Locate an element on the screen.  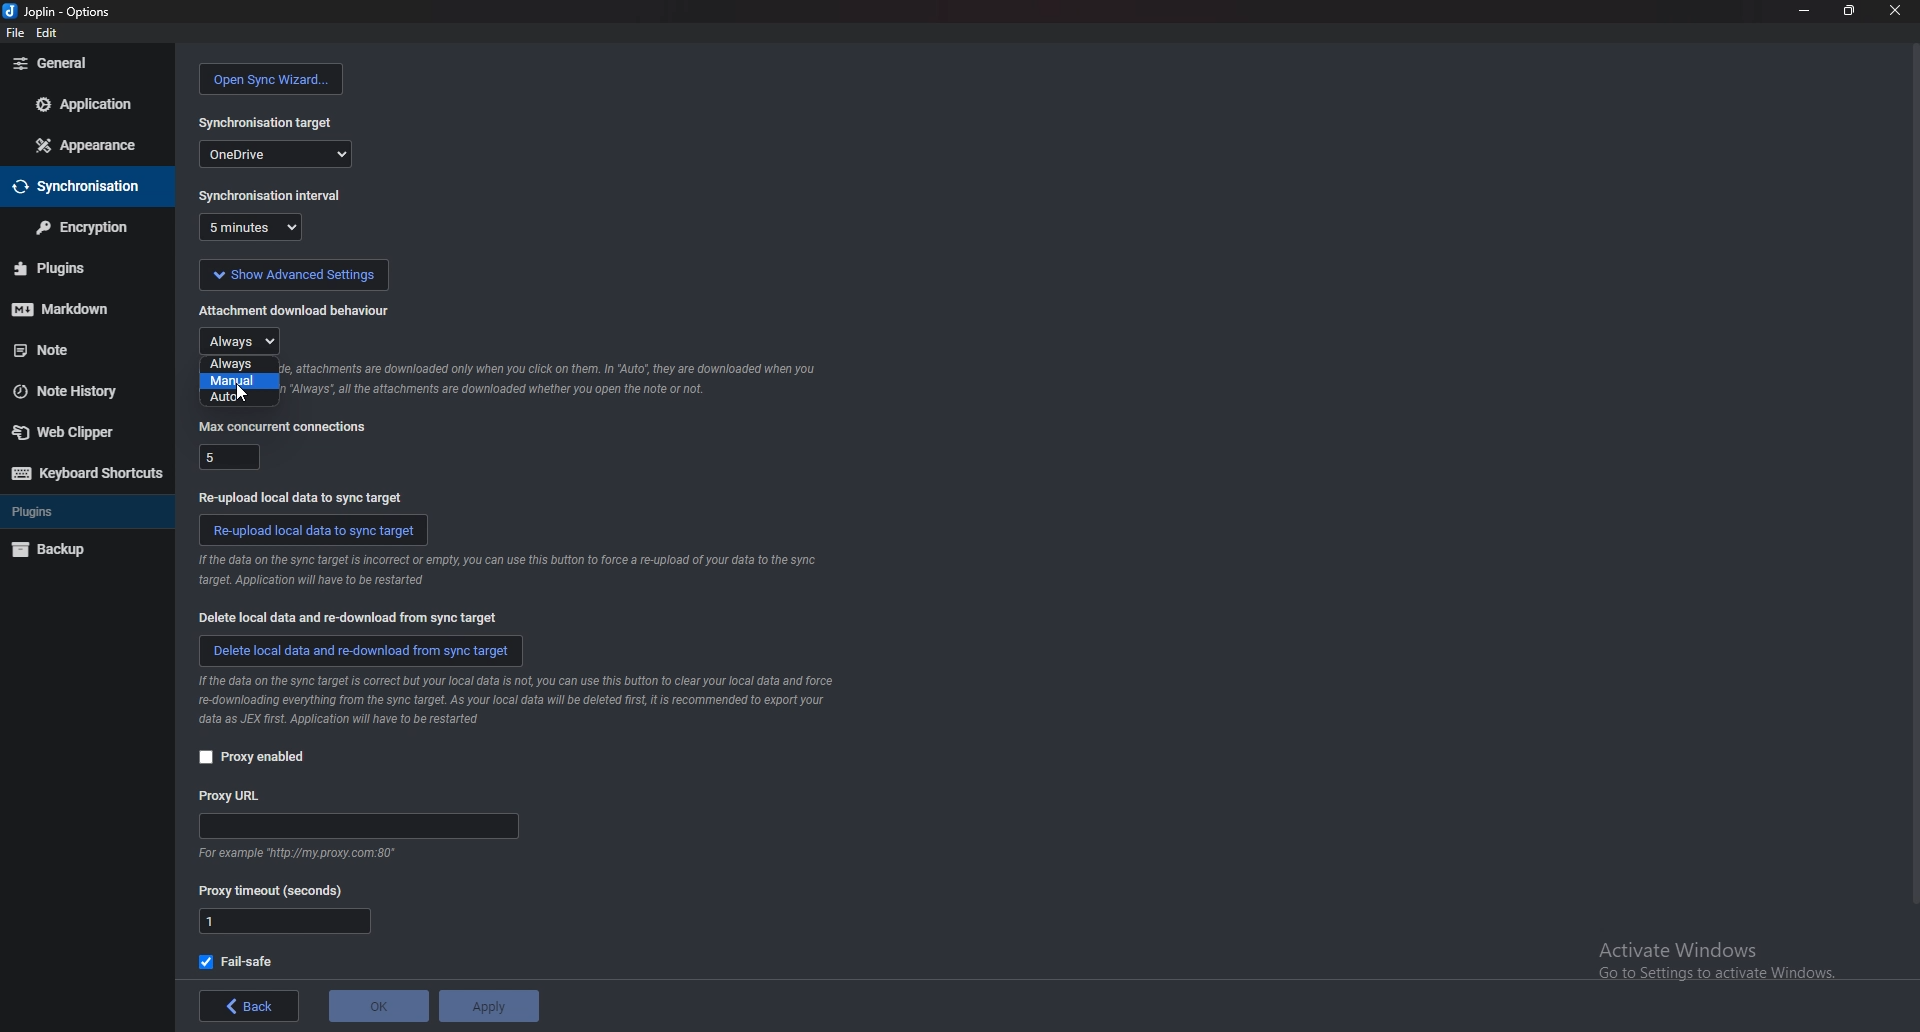
encryption is located at coordinates (84, 227).